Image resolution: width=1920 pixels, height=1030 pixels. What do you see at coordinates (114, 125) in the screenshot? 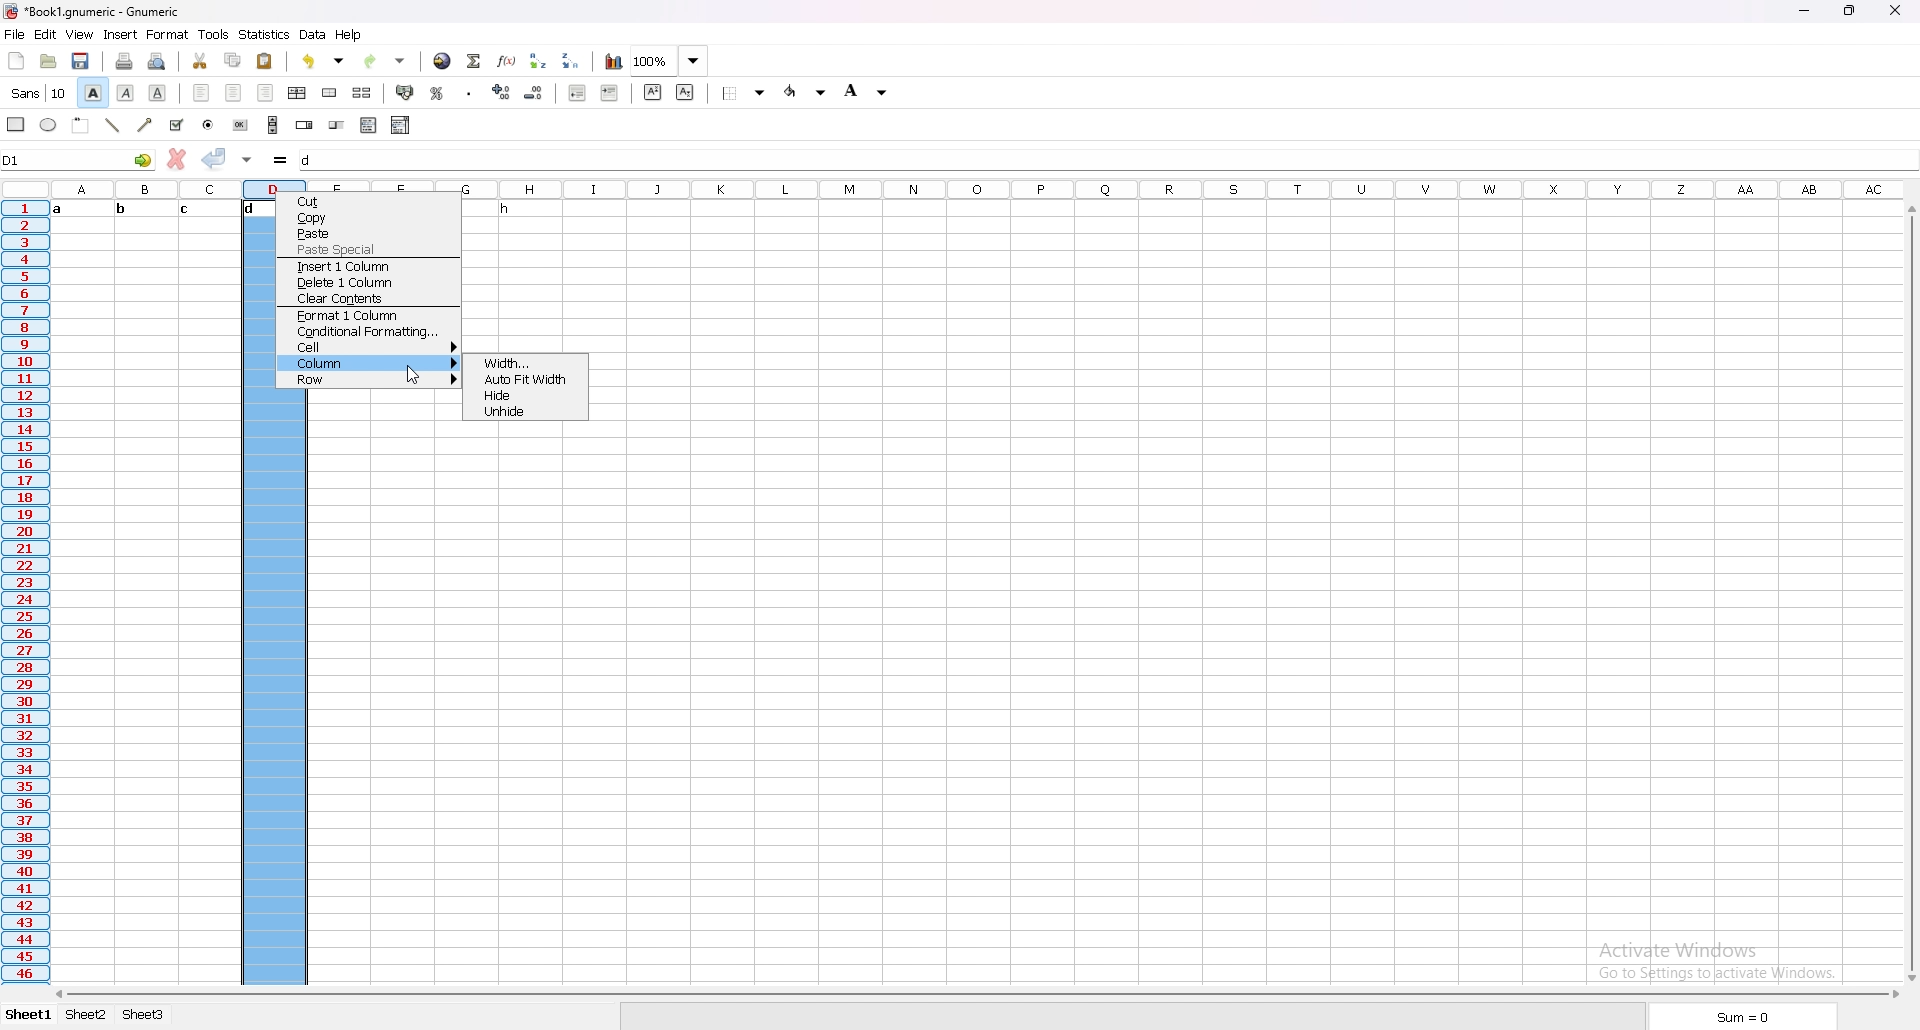
I see `line` at bounding box center [114, 125].